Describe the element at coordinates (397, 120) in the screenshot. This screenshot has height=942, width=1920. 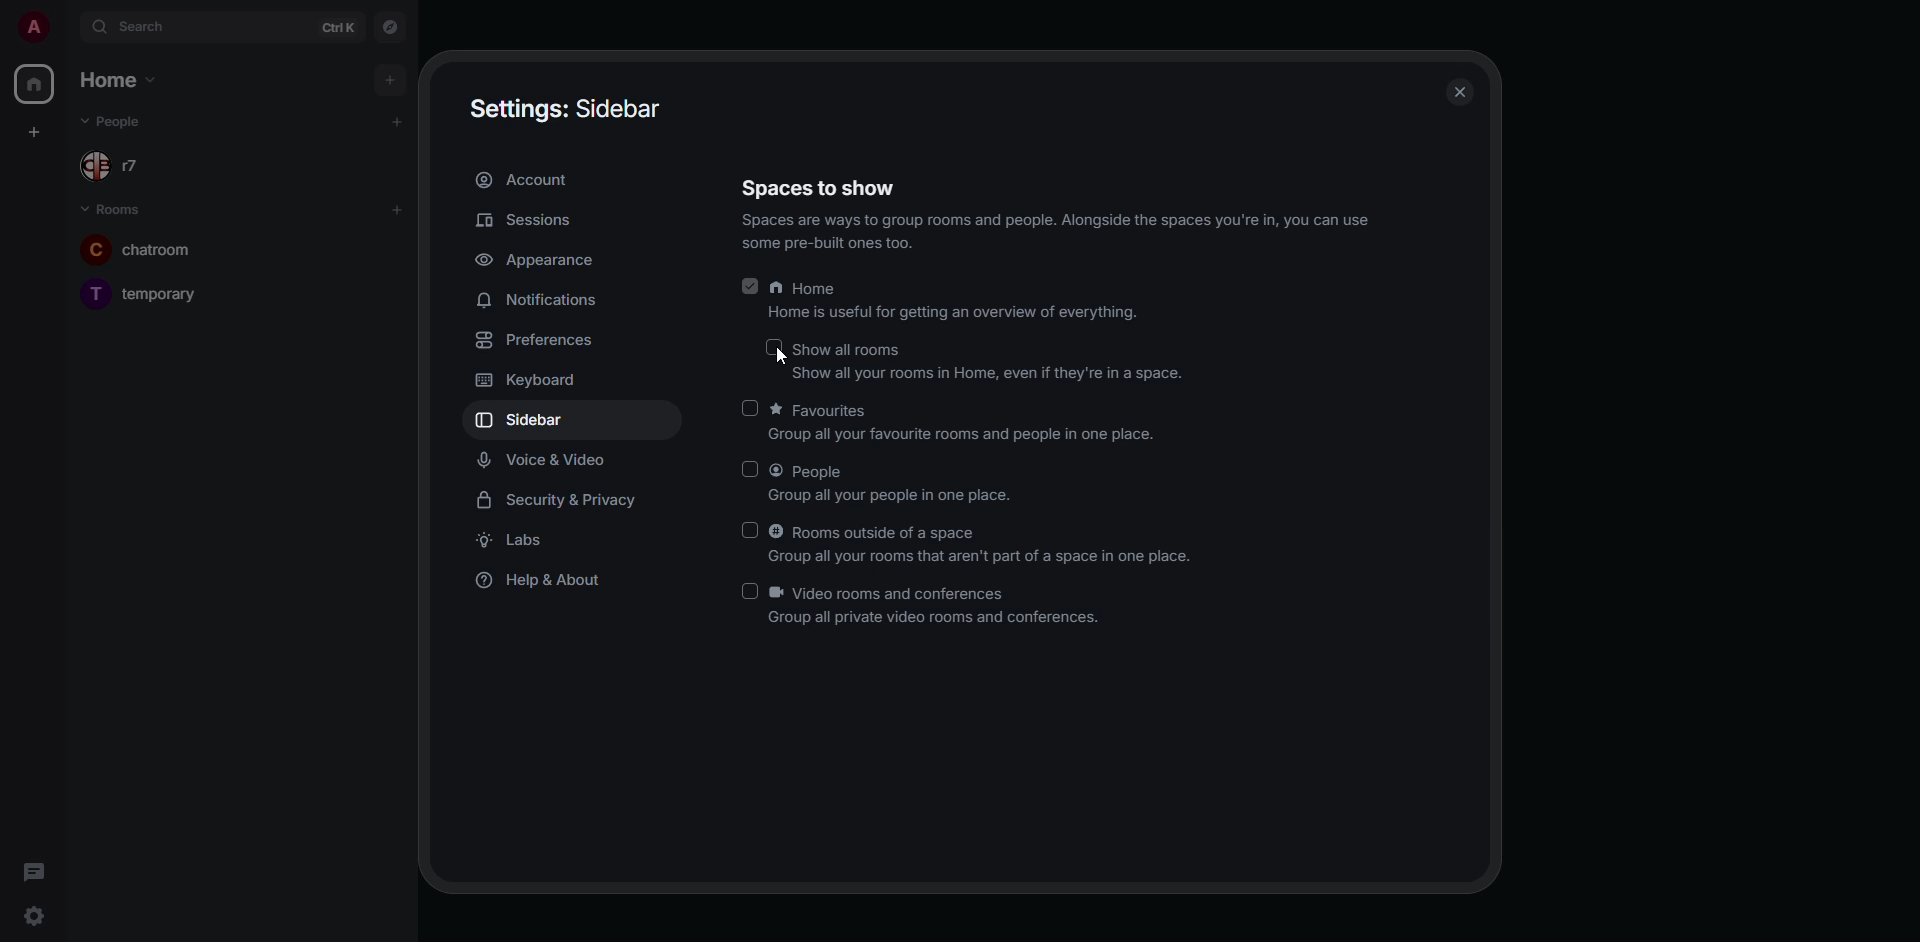
I see `add` at that location.